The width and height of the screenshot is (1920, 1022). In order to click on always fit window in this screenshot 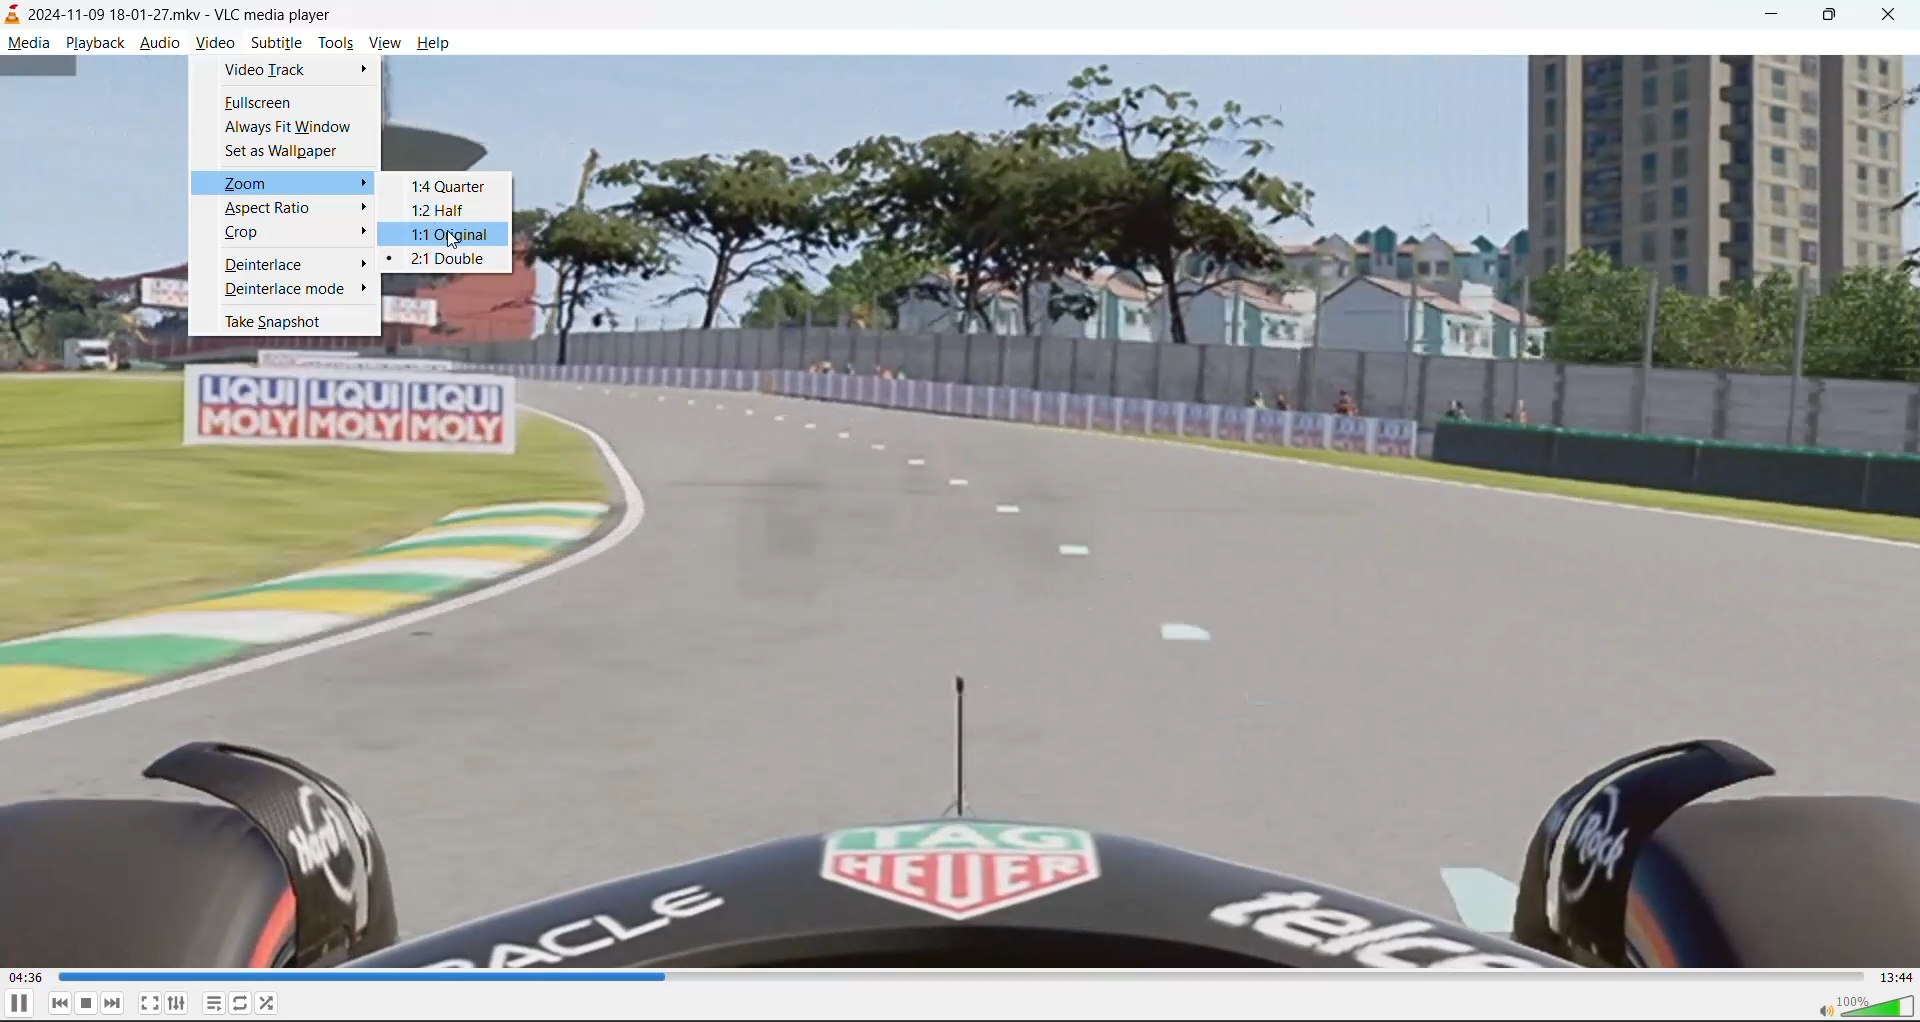, I will do `click(288, 127)`.